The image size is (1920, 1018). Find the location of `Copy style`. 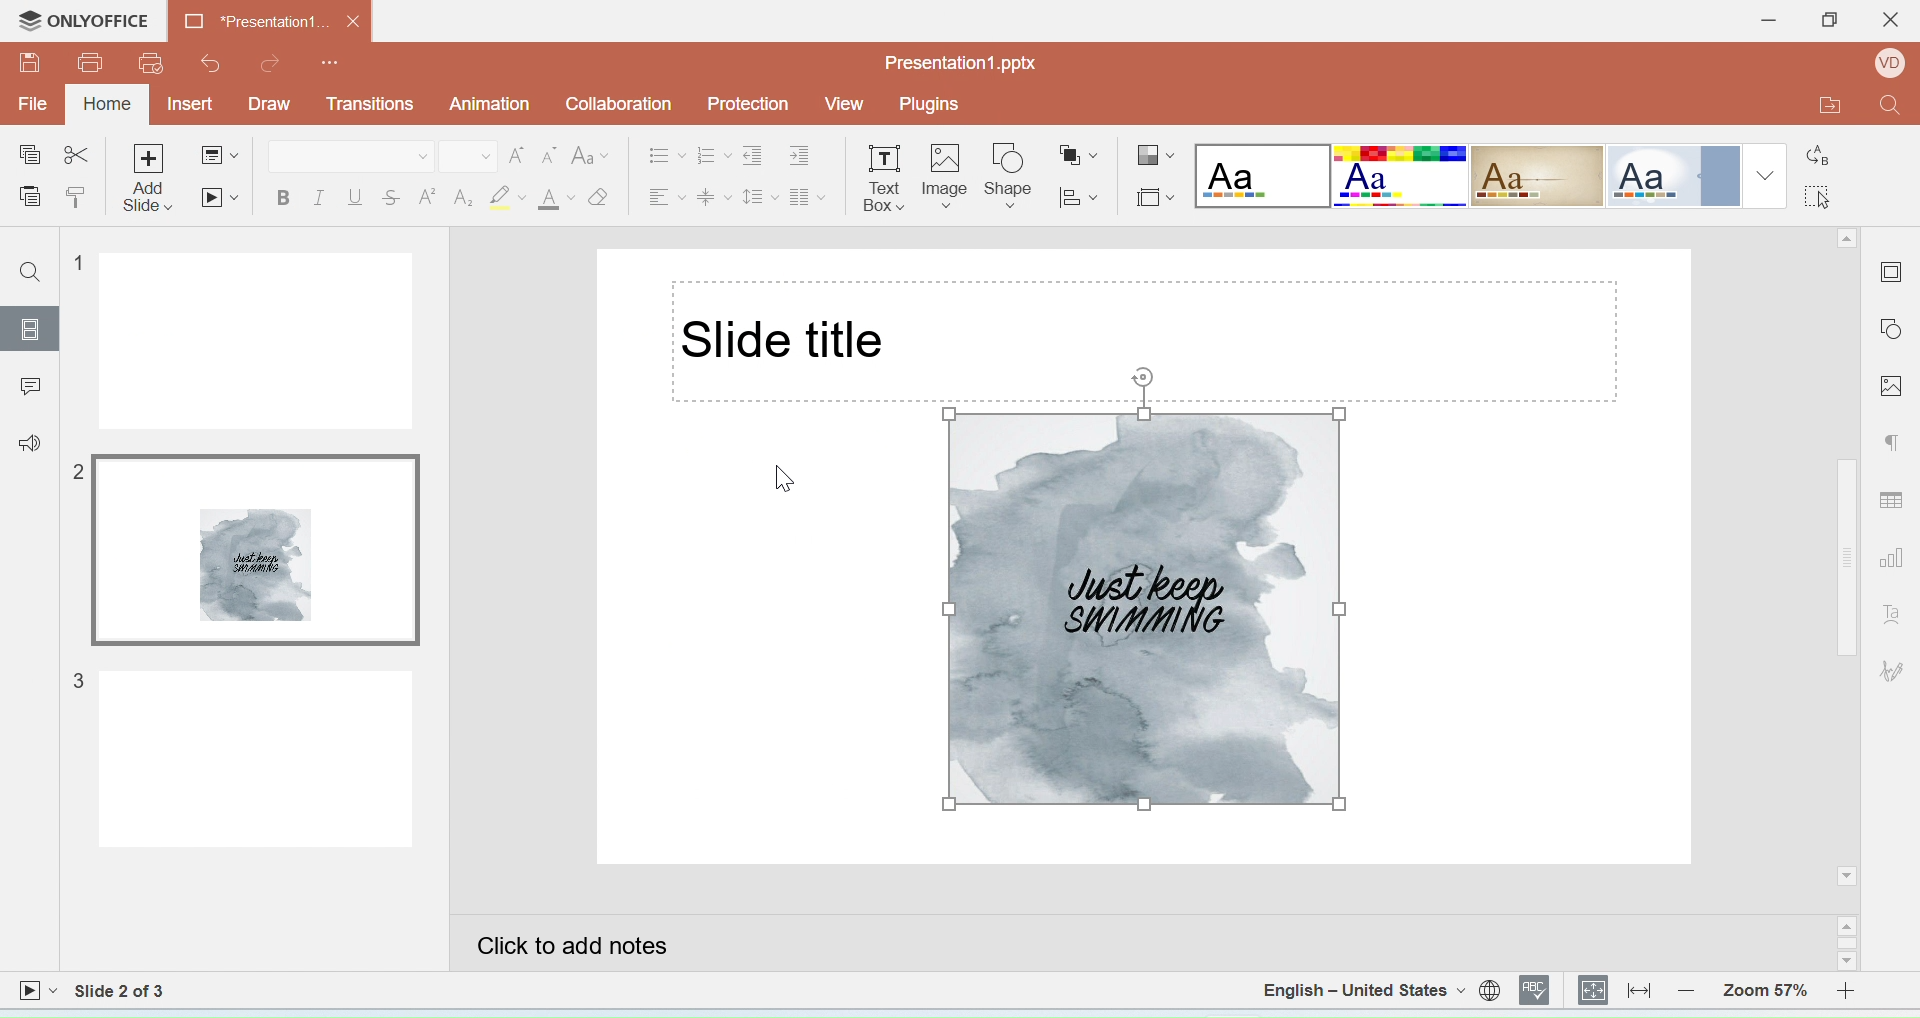

Copy style is located at coordinates (76, 199).